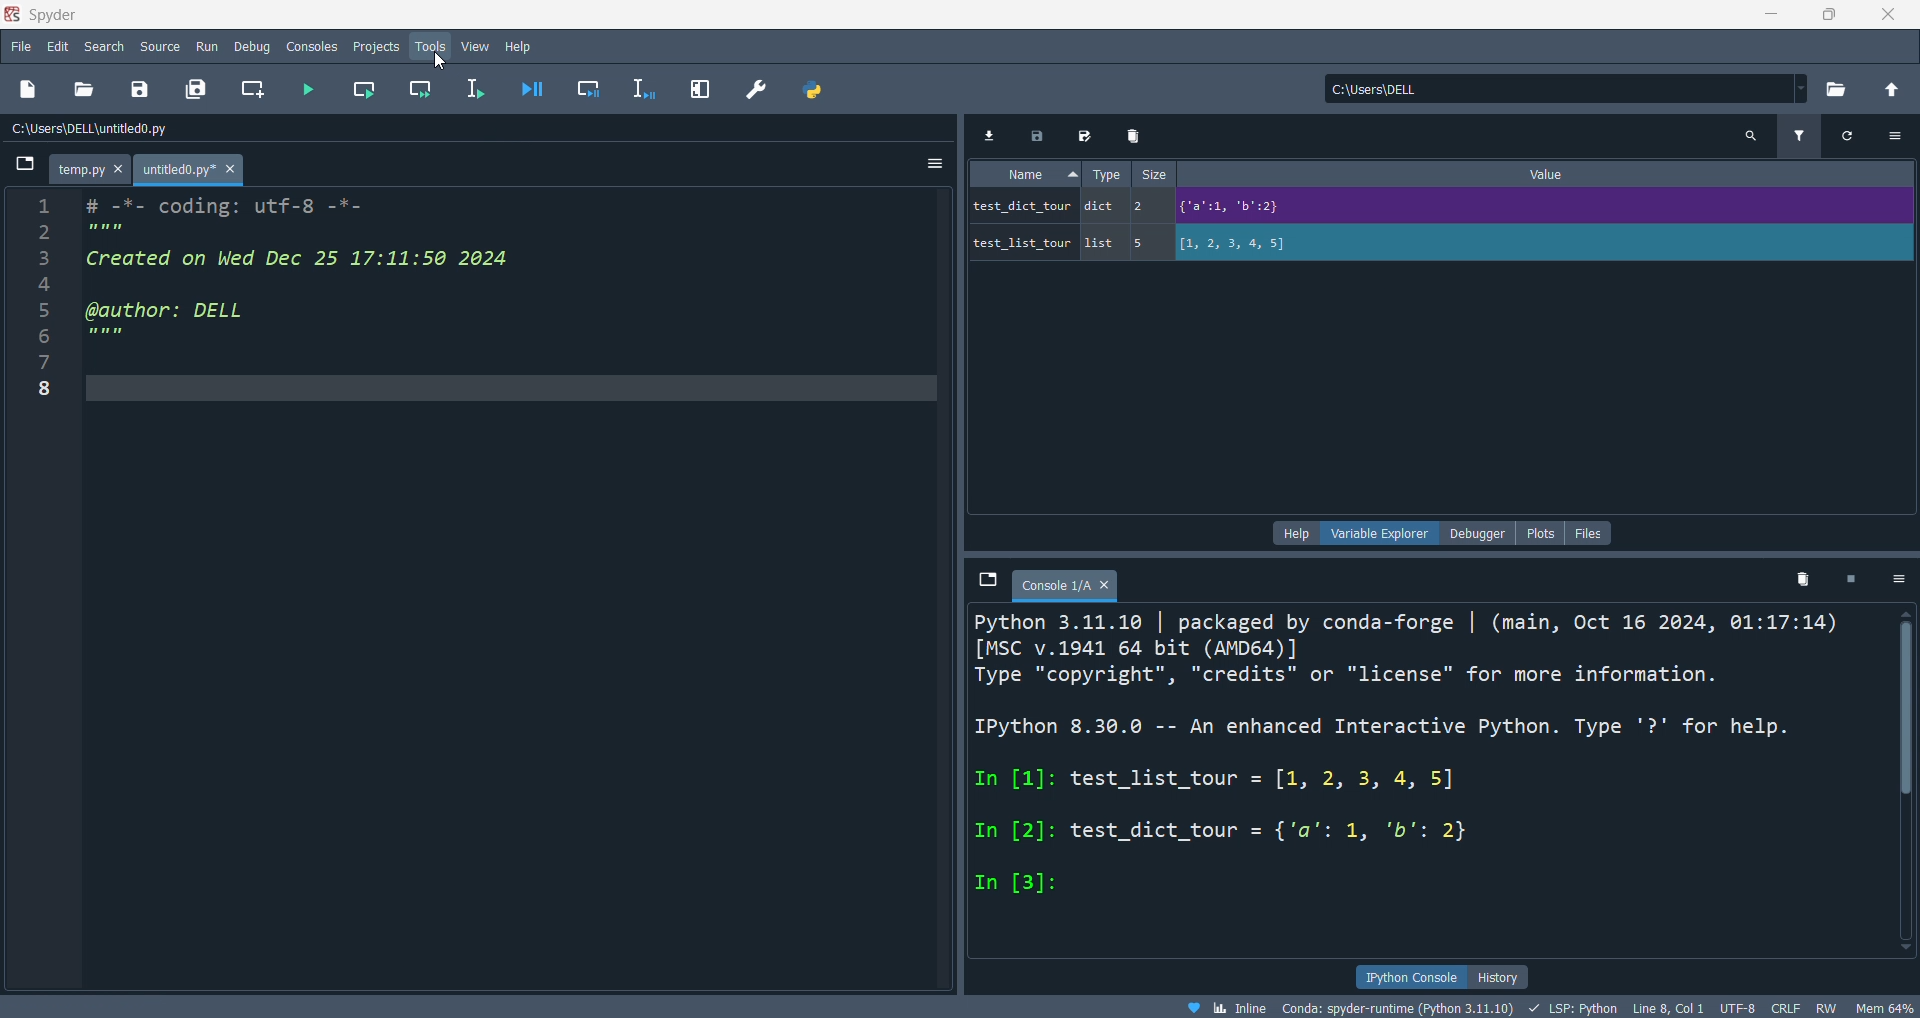  Describe the element at coordinates (1041, 137) in the screenshot. I see `save` at that location.